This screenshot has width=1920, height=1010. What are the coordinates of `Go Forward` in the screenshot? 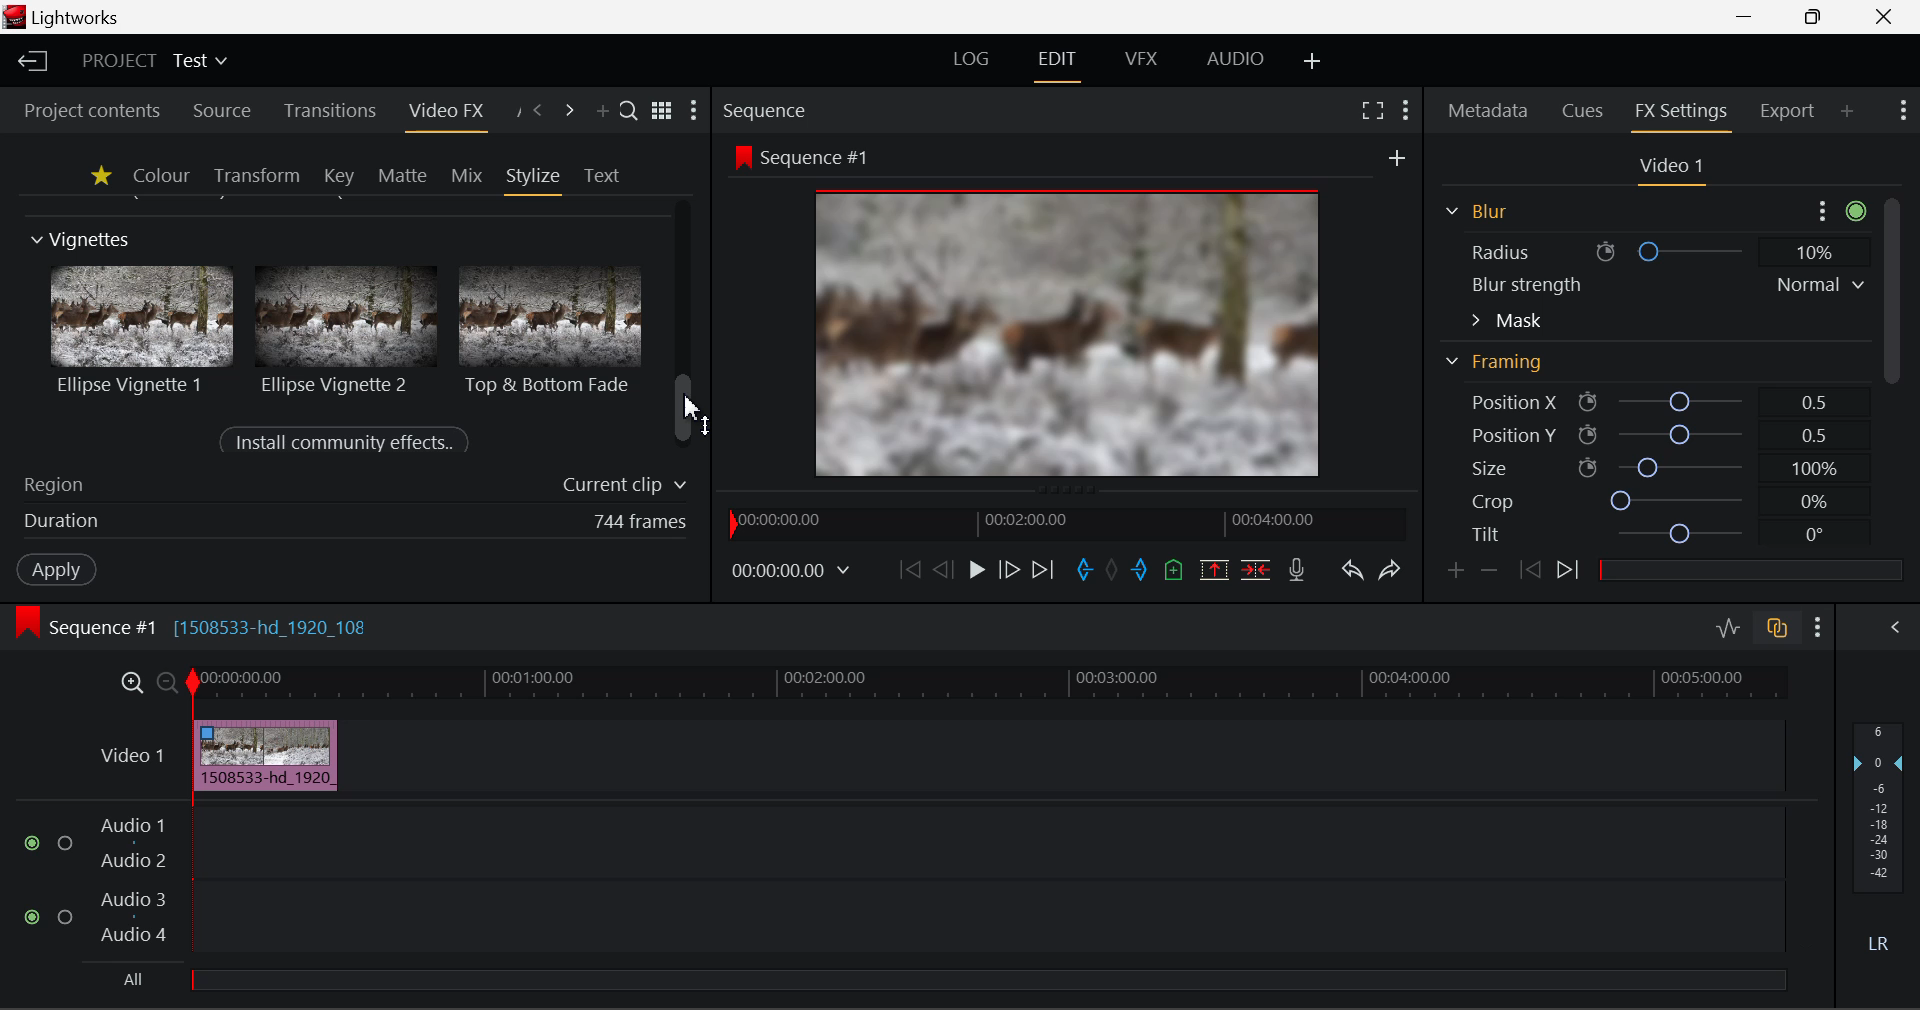 It's located at (1009, 570).